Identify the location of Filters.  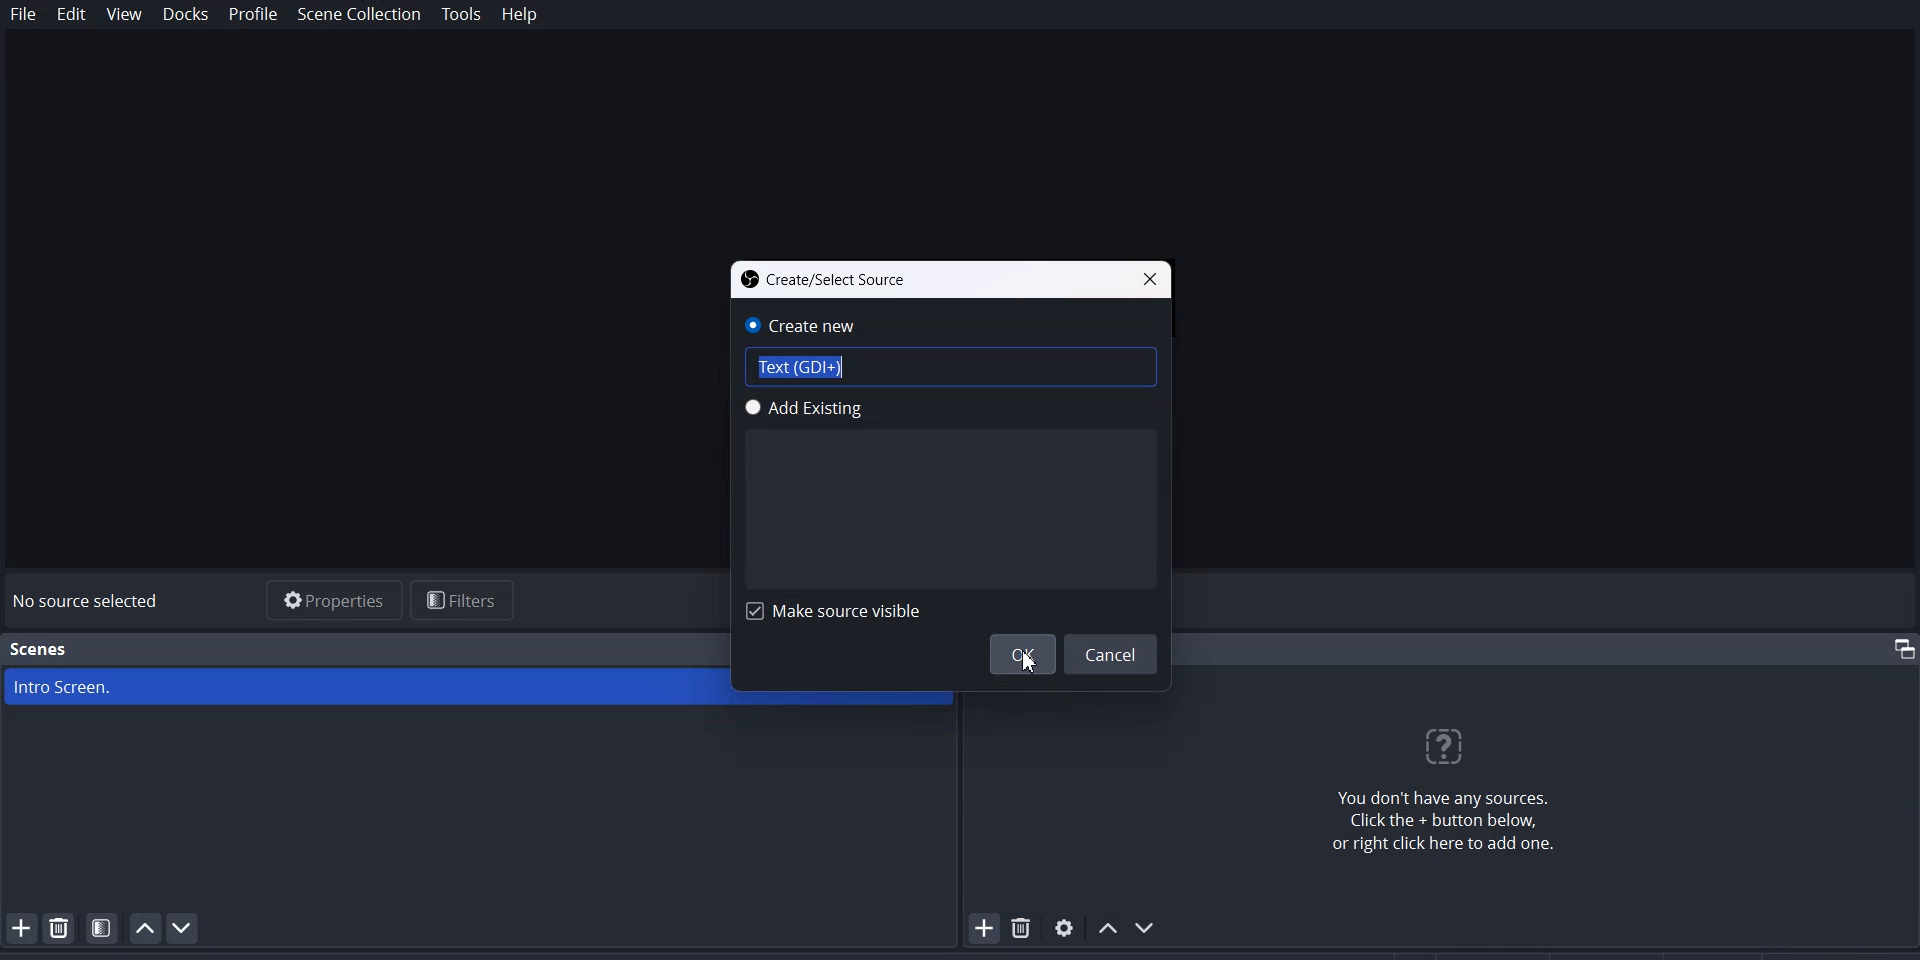
(464, 600).